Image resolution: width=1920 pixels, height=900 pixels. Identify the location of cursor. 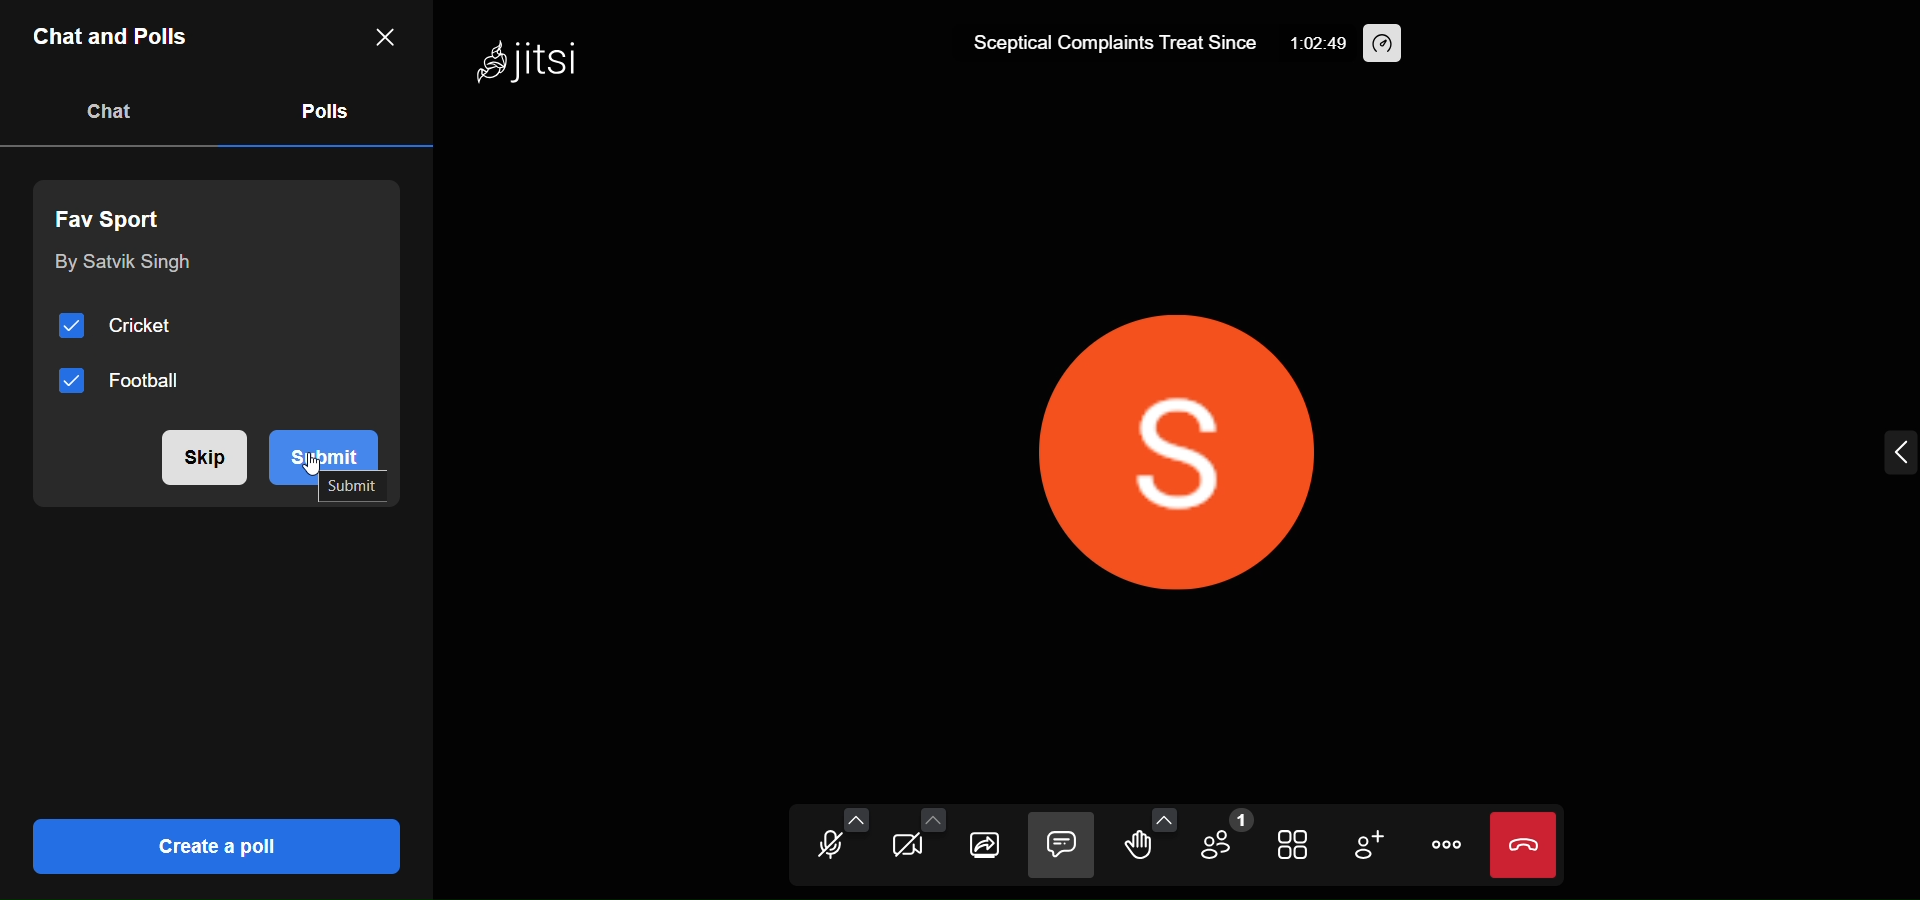
(318, 469).